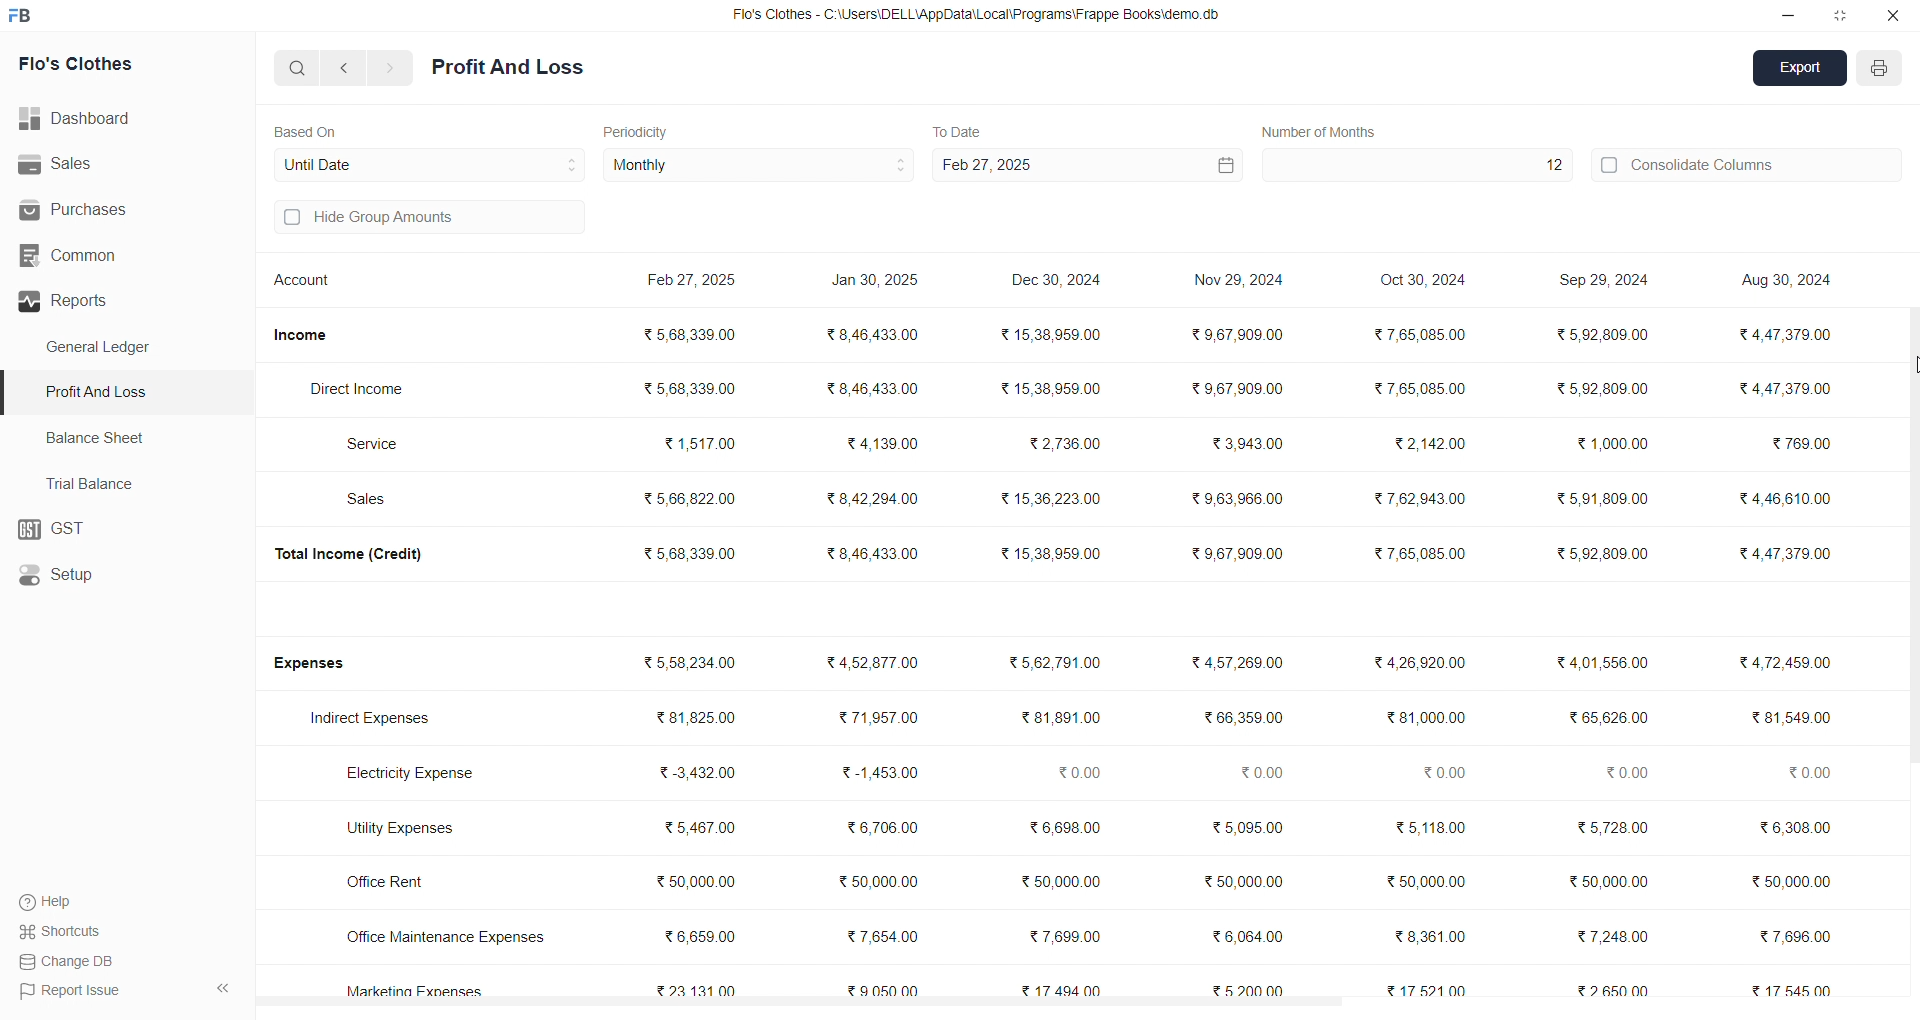  What do you see at coordinates (1597, 662) in the screenshot?
I see `₹4,01,556.00` at bounding box center [1597, 662].